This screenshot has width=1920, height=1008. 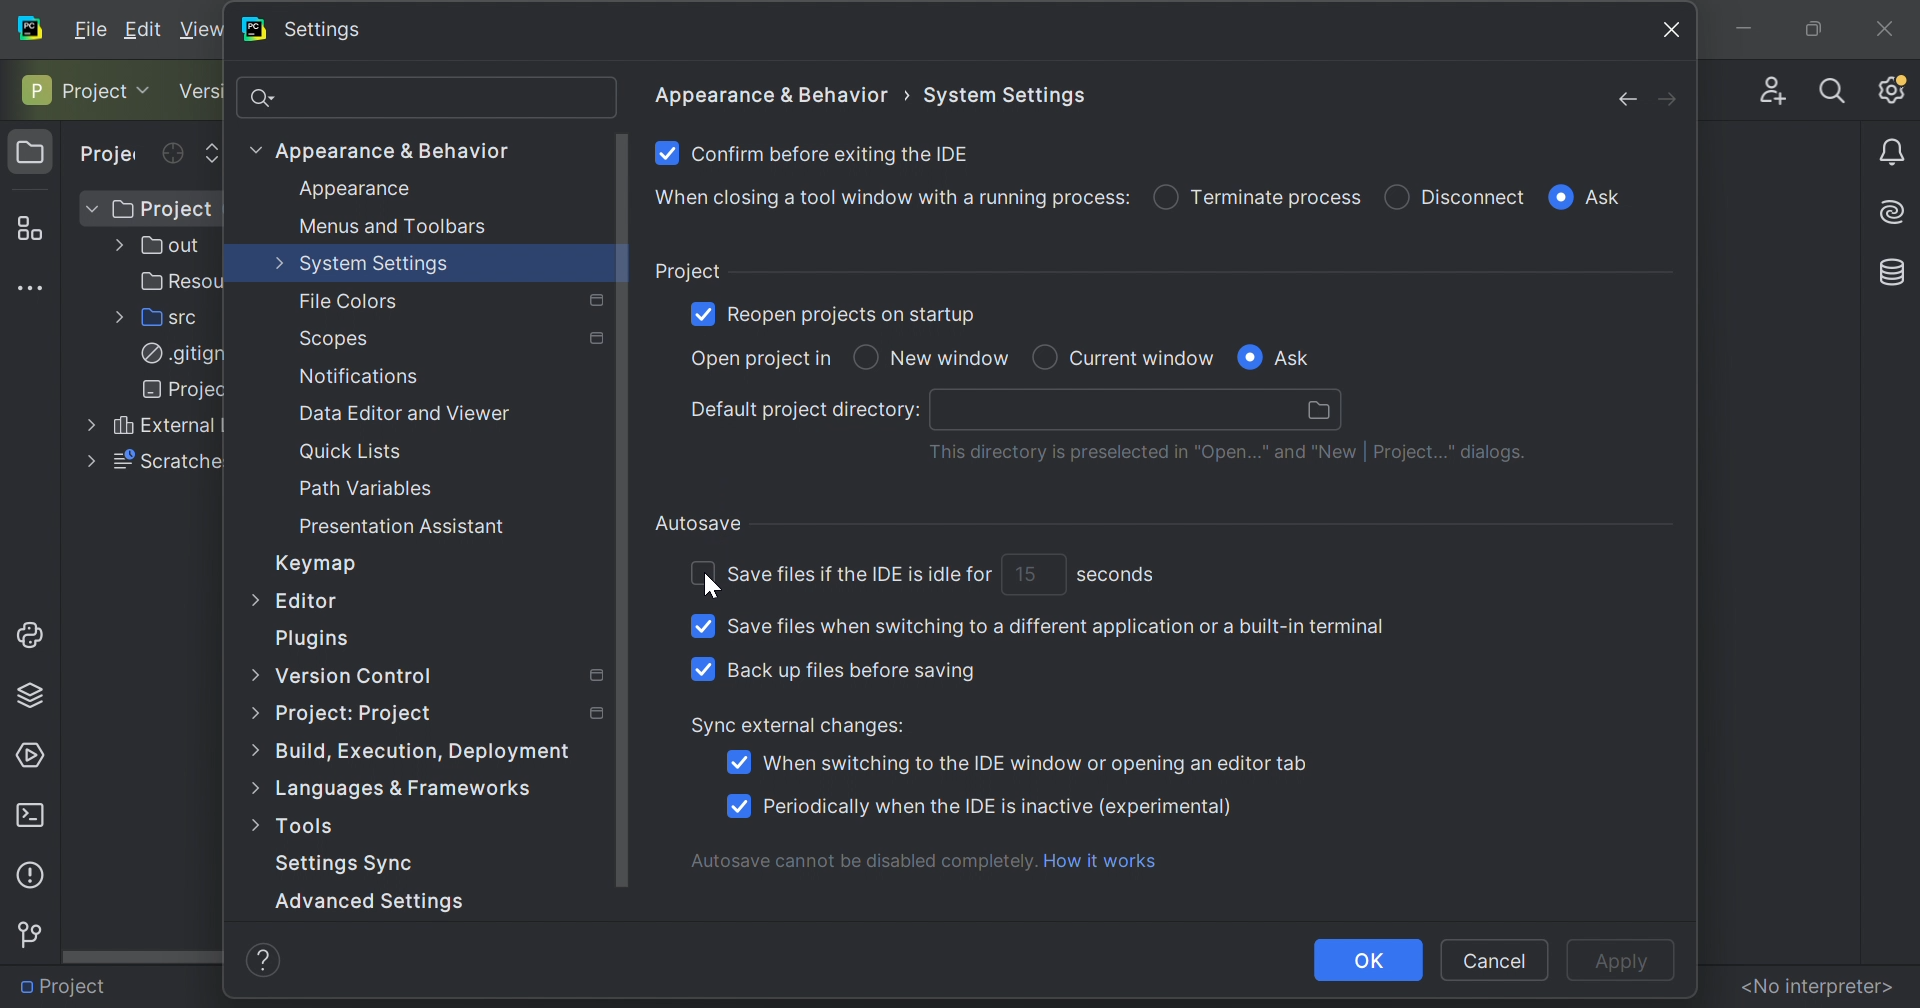 I want to click on Project, so click(x=72, y=89).